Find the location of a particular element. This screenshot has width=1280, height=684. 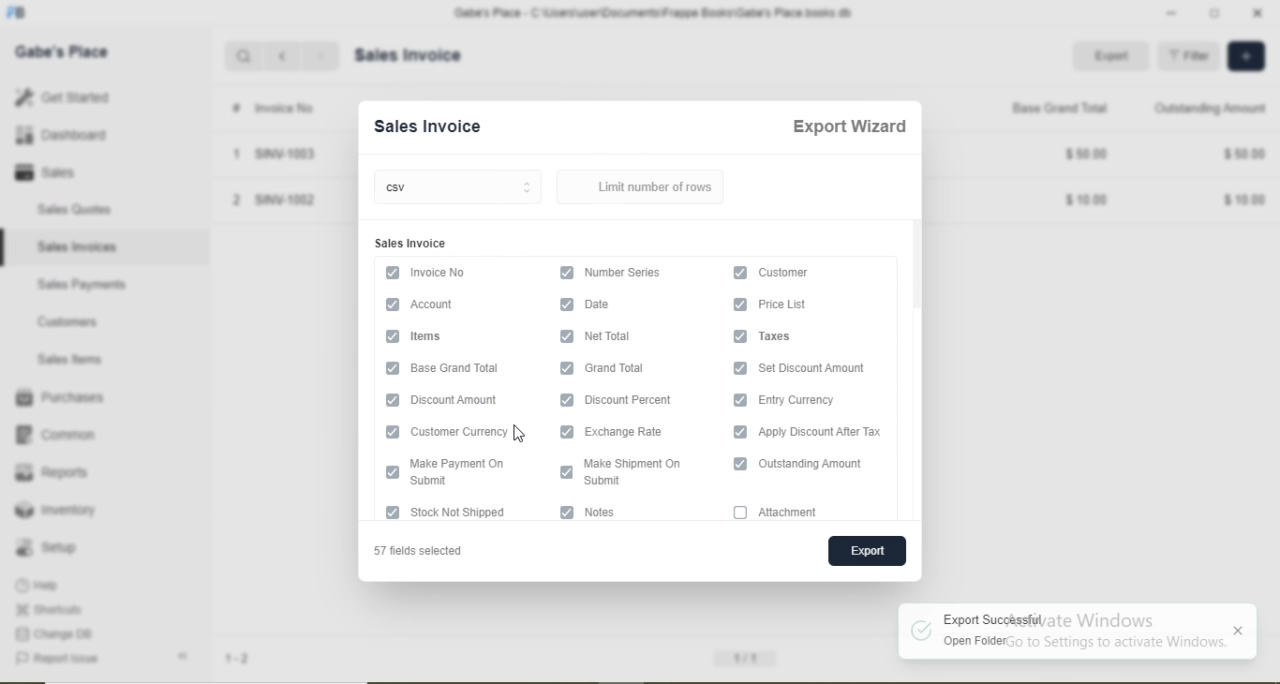

2 SINV-1002 is located at coordinates (273, 199).